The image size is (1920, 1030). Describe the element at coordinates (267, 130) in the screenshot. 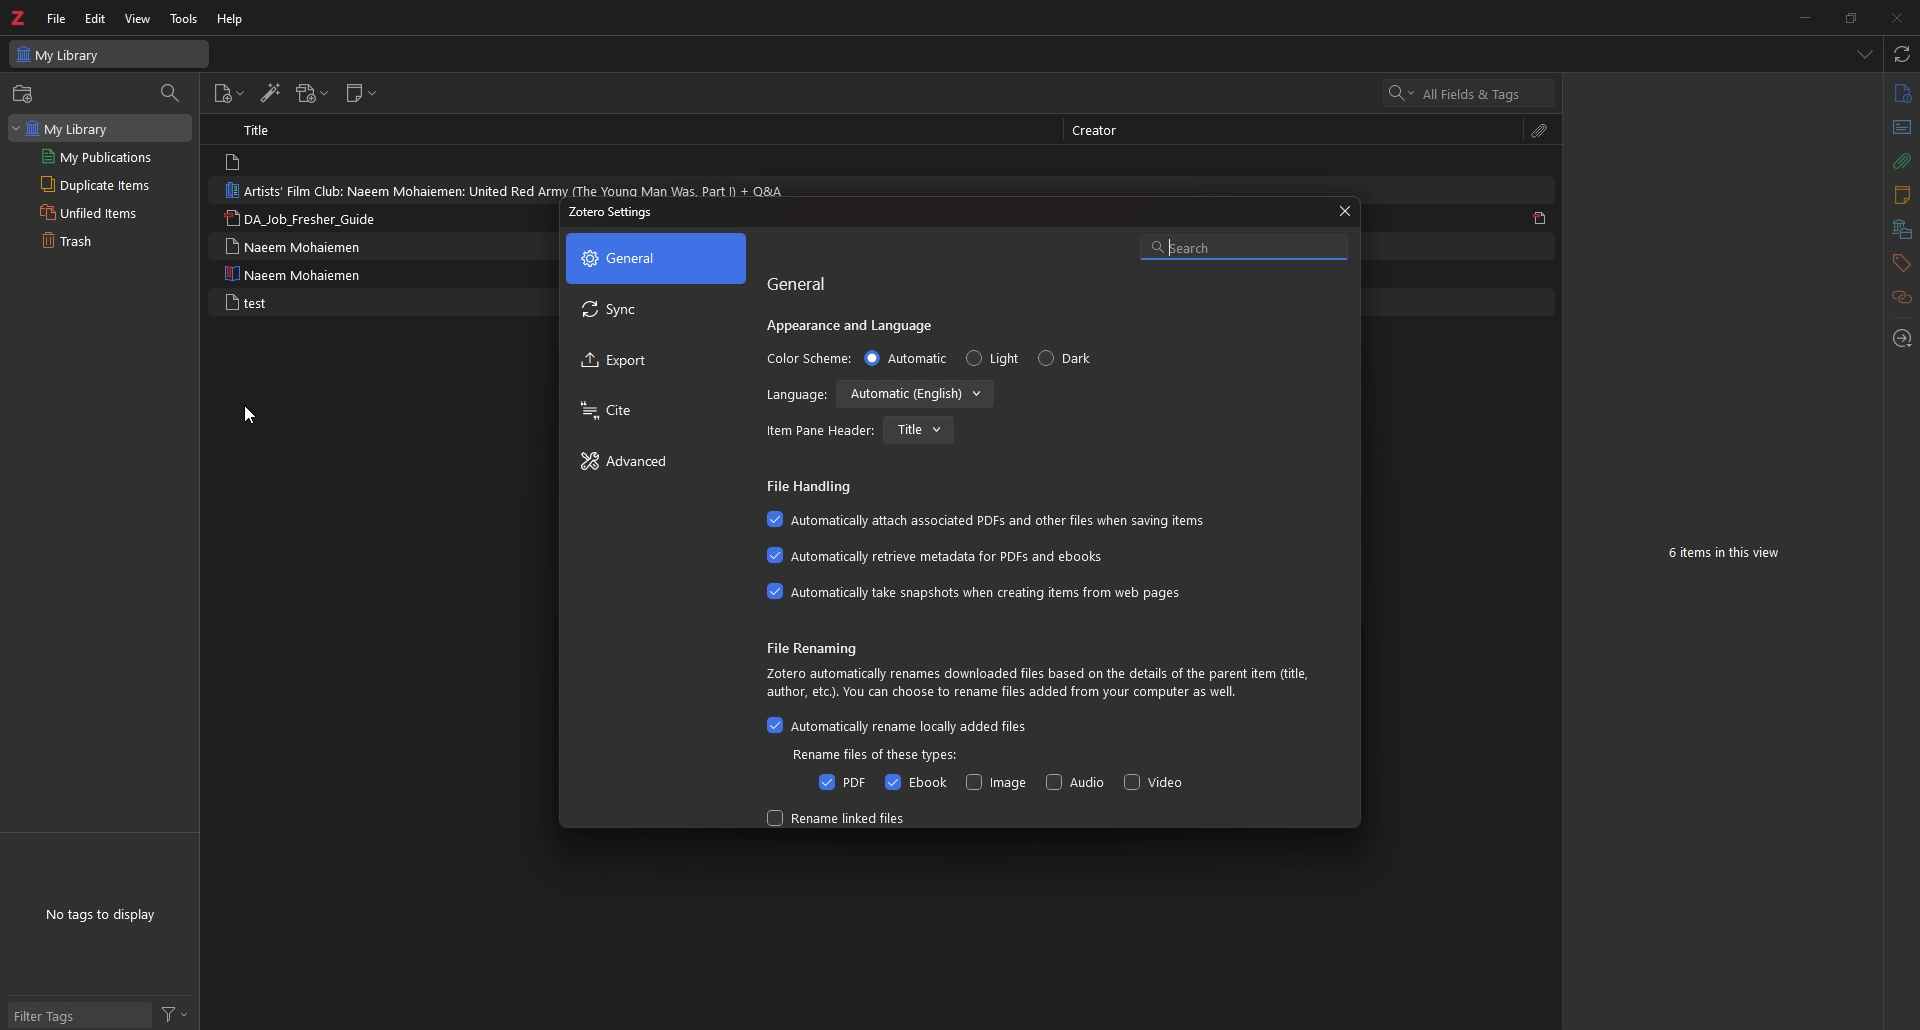

I see `title` at that location.